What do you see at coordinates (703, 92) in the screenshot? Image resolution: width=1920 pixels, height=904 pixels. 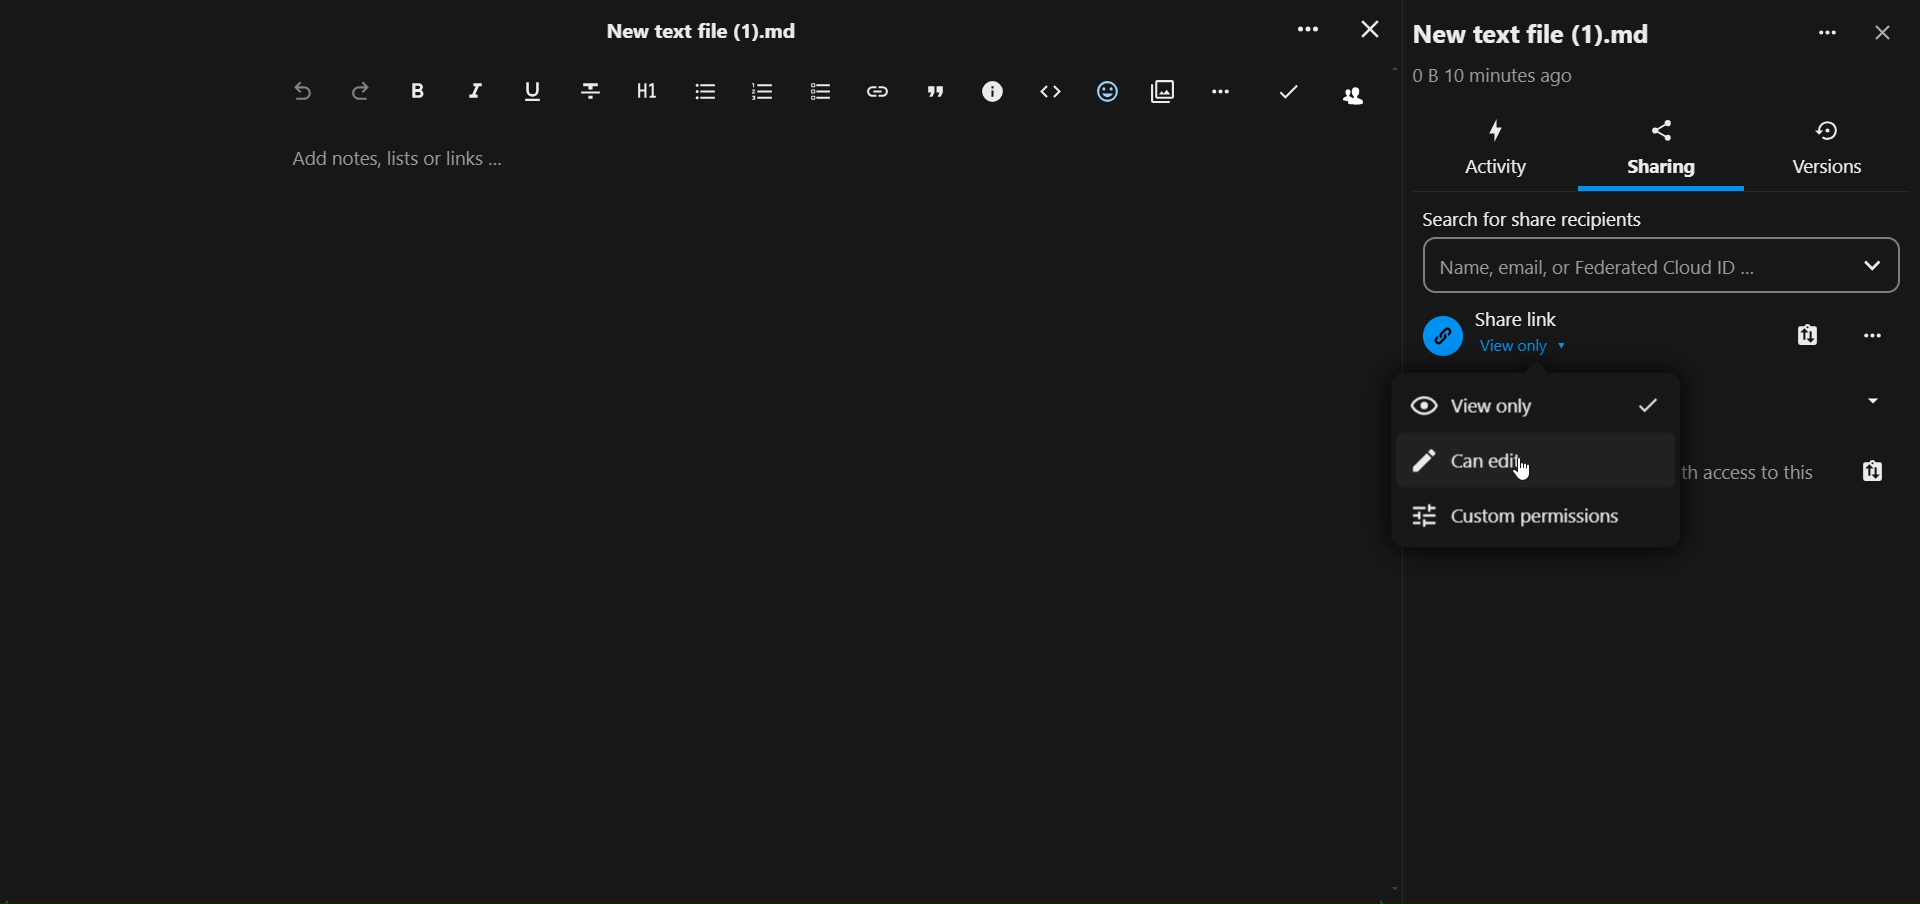 I see `unordered list` at bounding box center [703, 92].